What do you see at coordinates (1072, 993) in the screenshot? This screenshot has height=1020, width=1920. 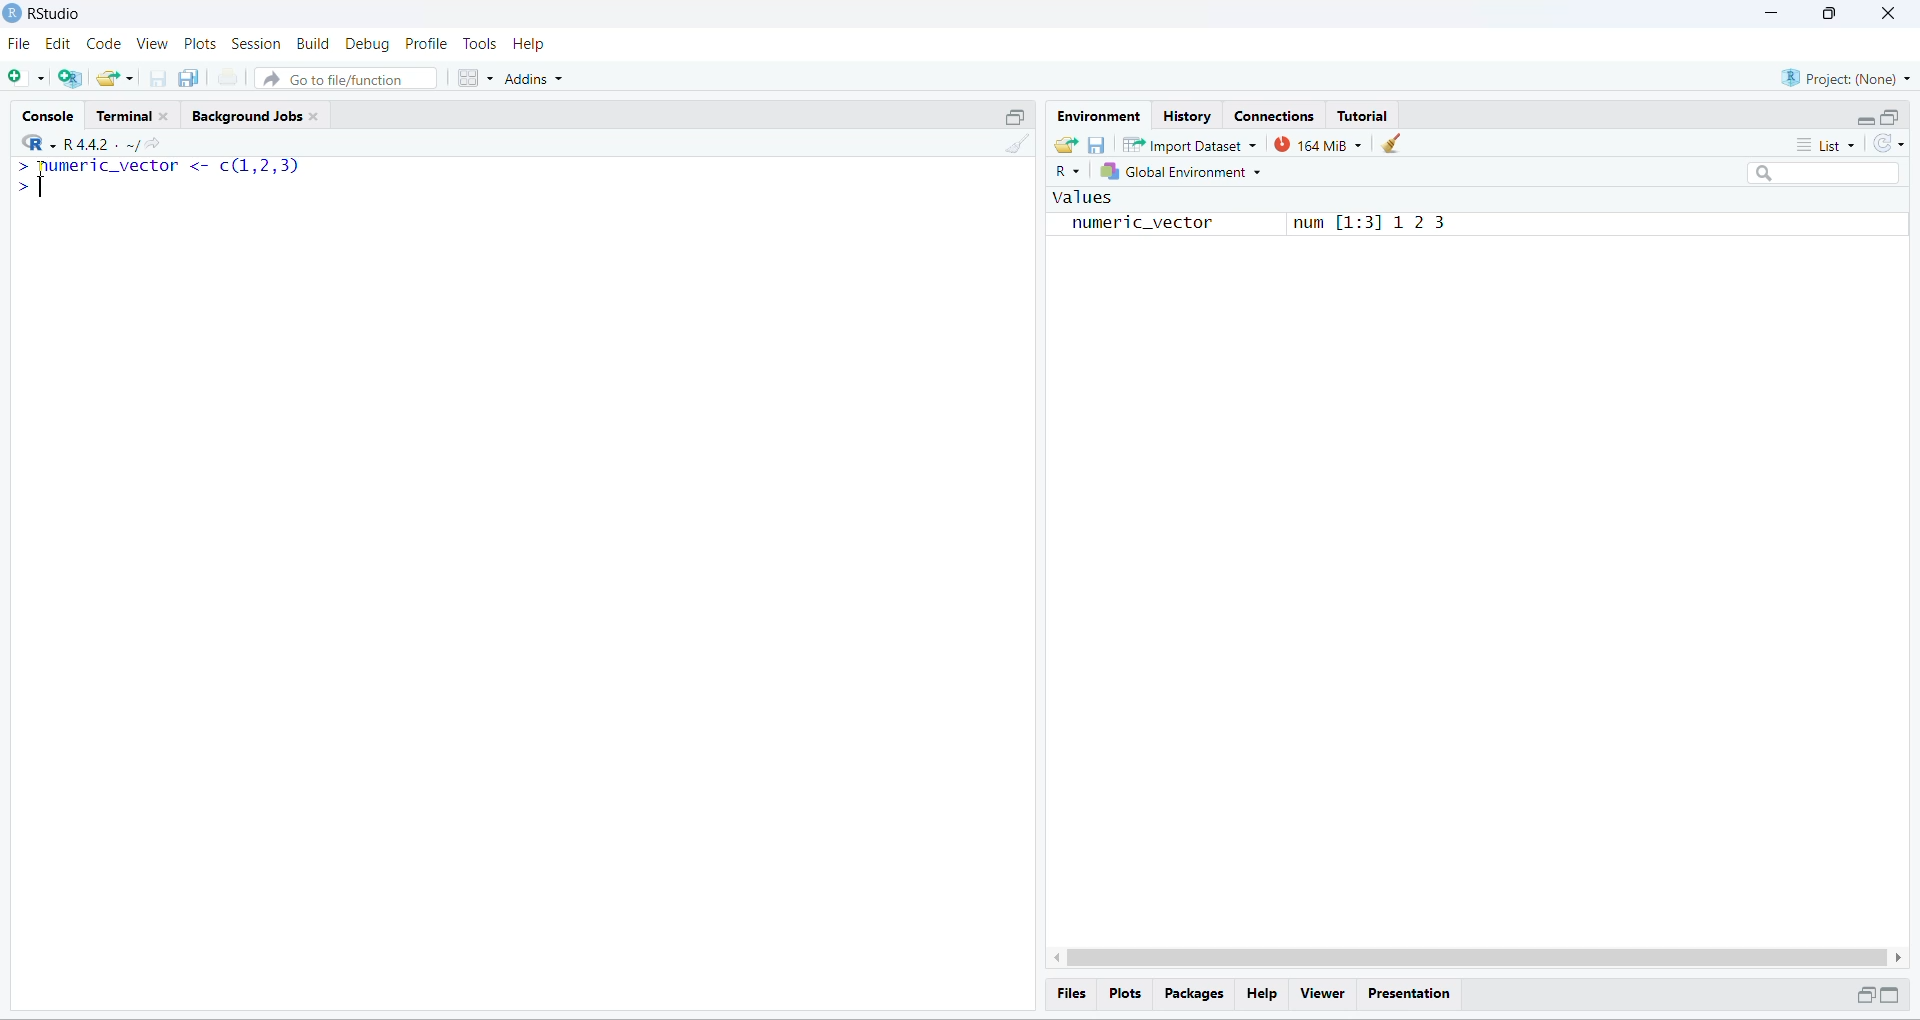 I see `Files` at bounding box center [1072, 993].